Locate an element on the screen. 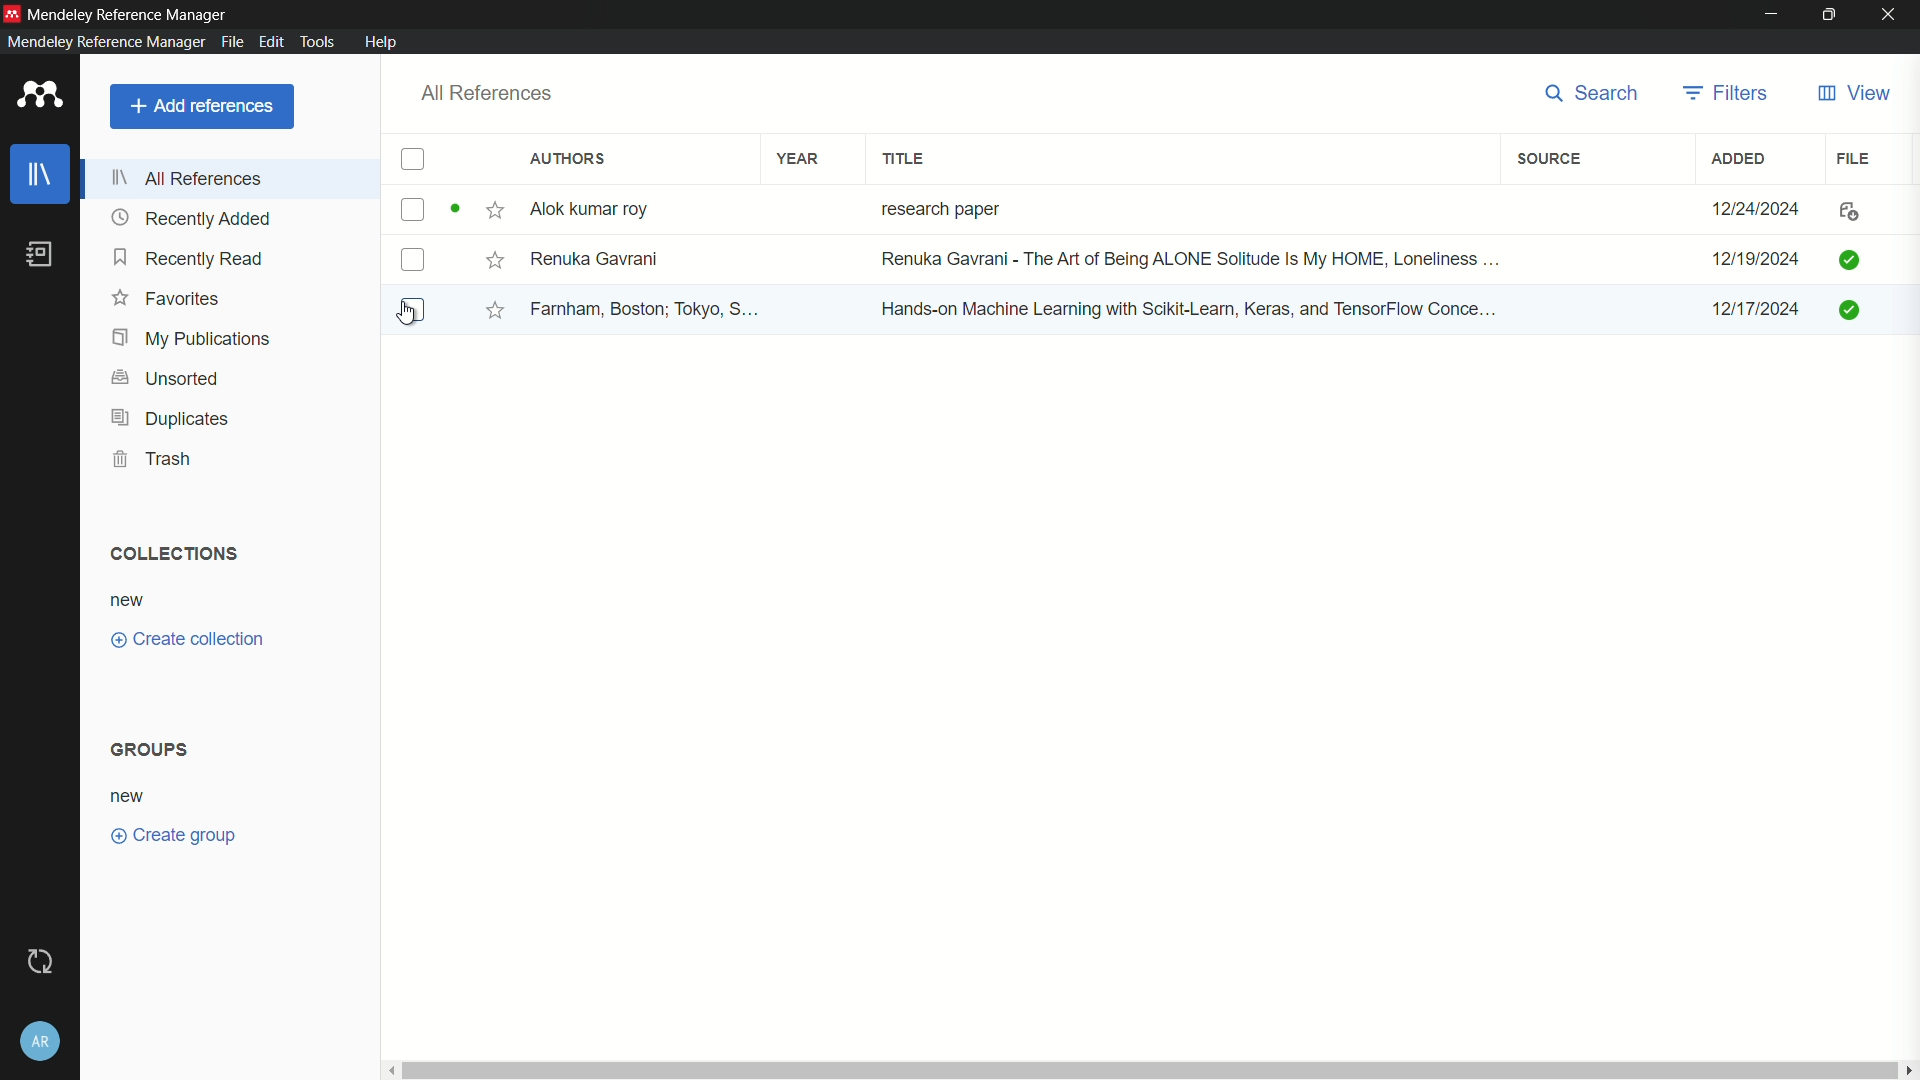  all references is located at coordinates (187, 181).